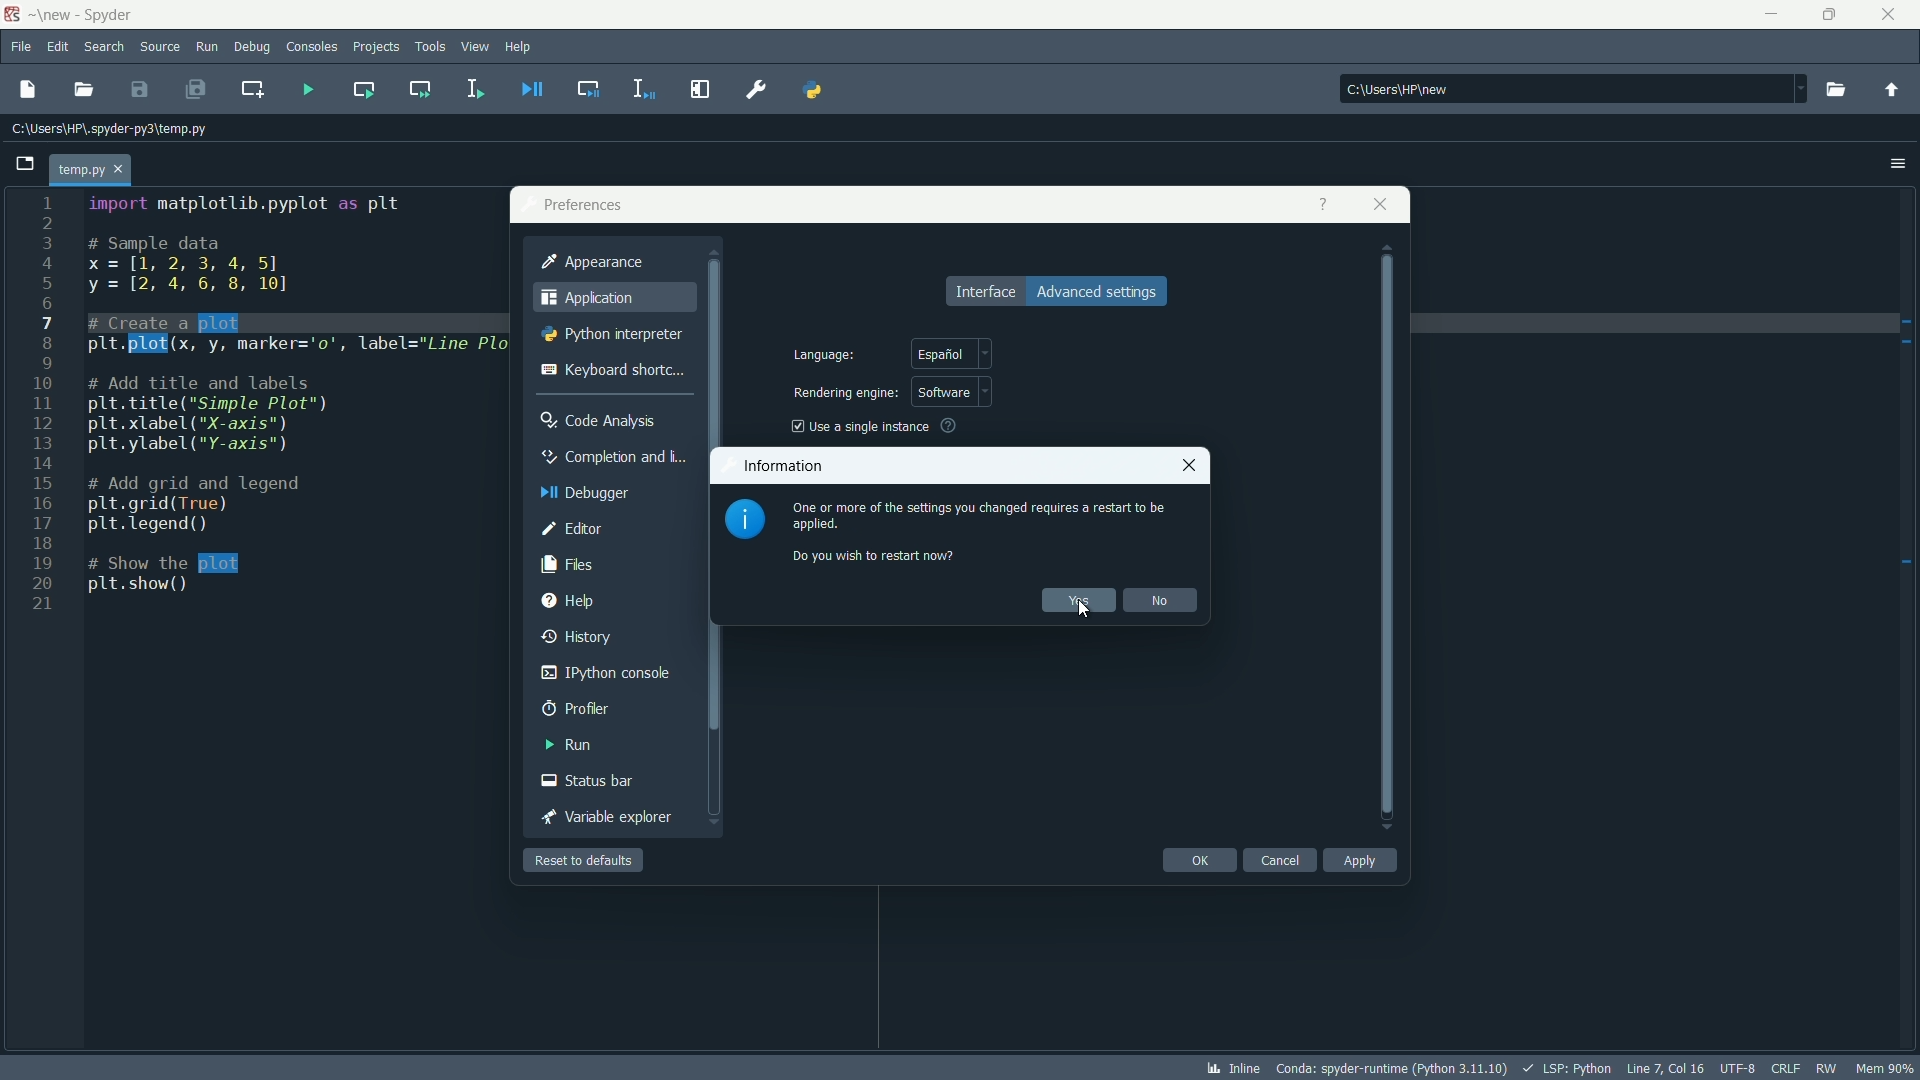 This screenshot has height=1080, width=1920. What do you see at coordinates (601, 422) in the screenshot?
I see `code analysis` at bounding box center [601, 422].